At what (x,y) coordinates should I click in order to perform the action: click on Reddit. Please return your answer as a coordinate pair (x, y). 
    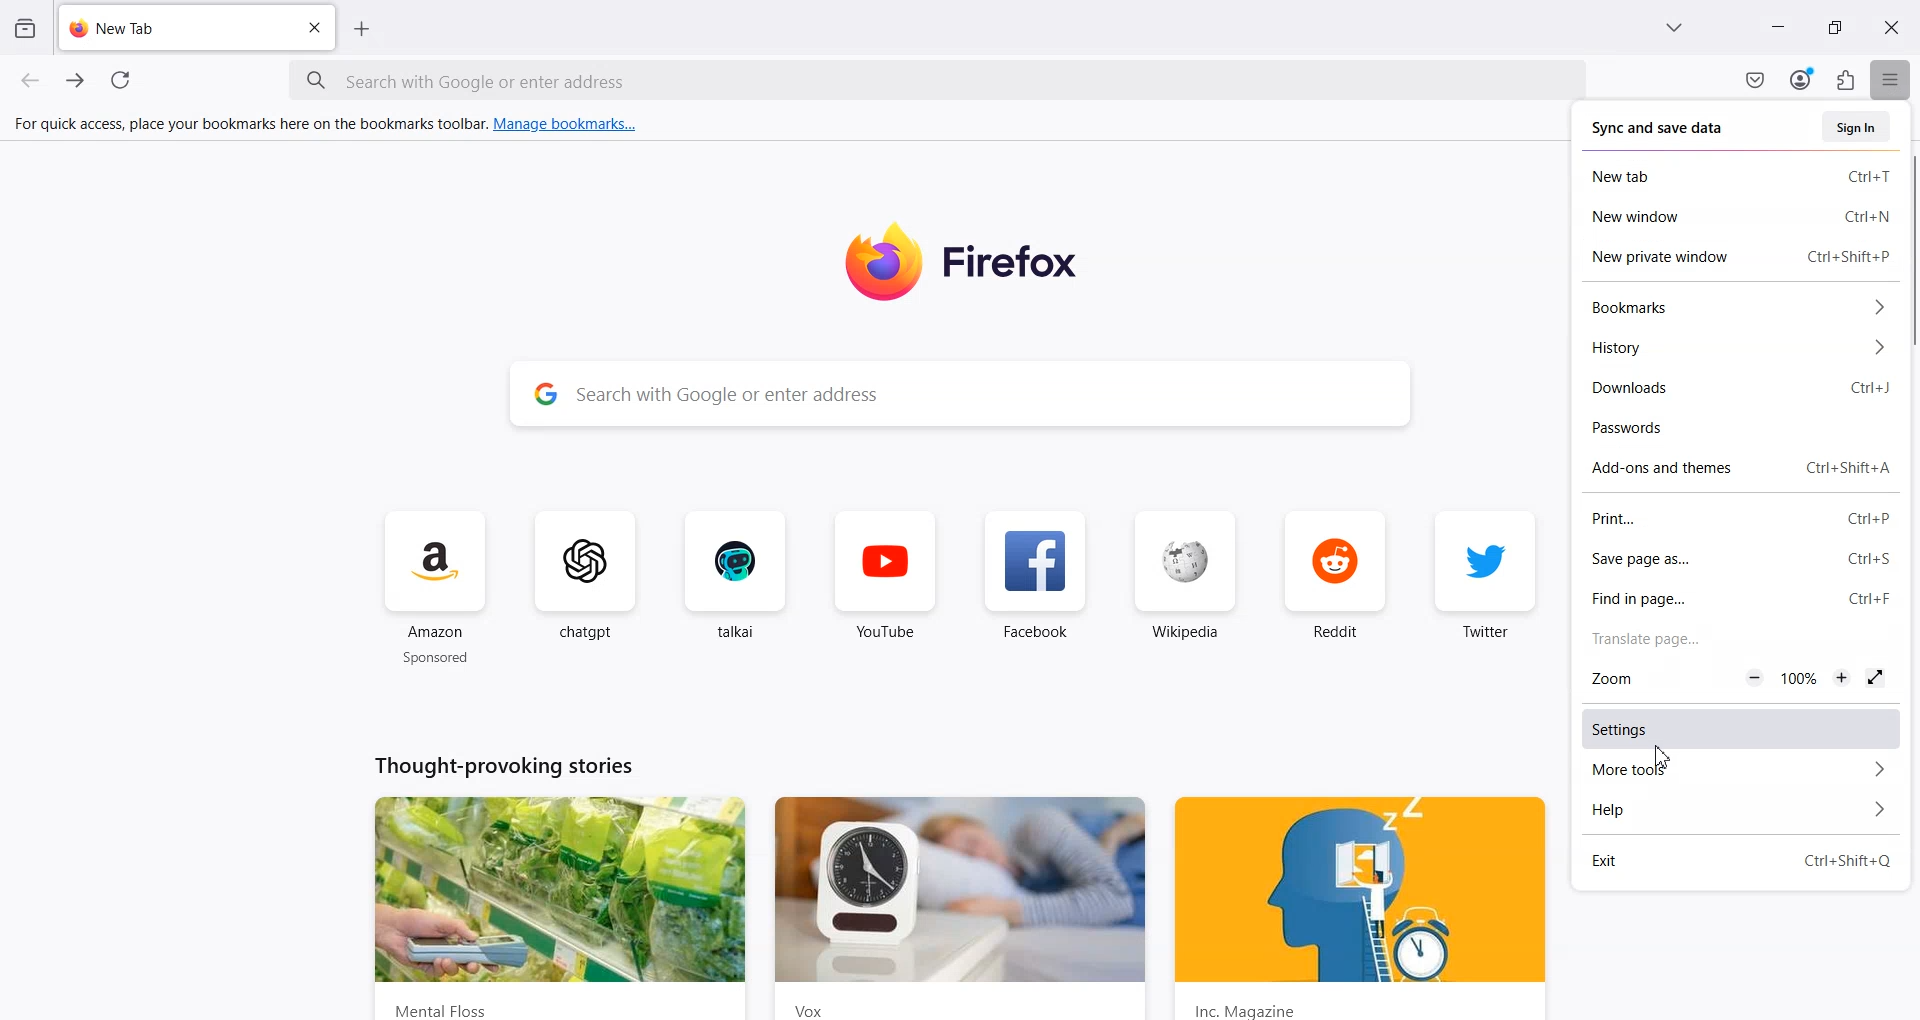
    Looking at the image, I should click on (1335, 588).